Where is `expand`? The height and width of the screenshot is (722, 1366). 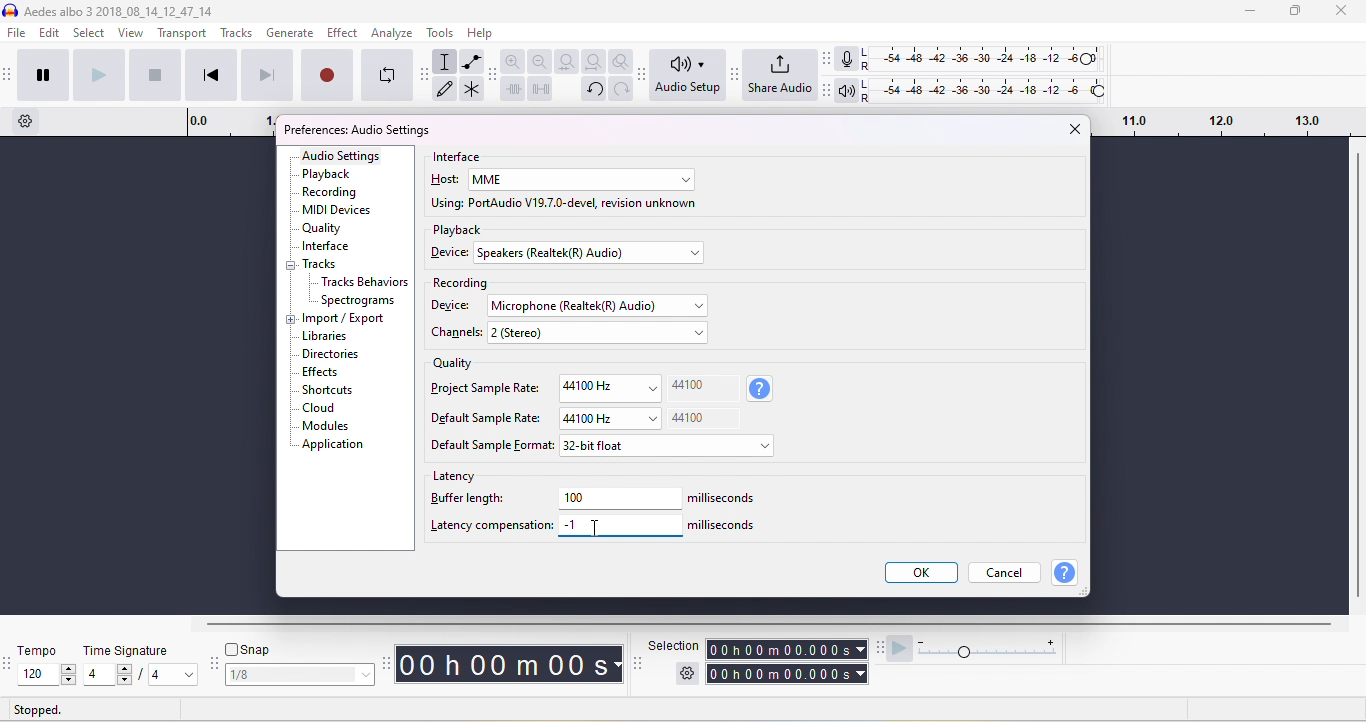
expand is located at coordinates (290, 320).